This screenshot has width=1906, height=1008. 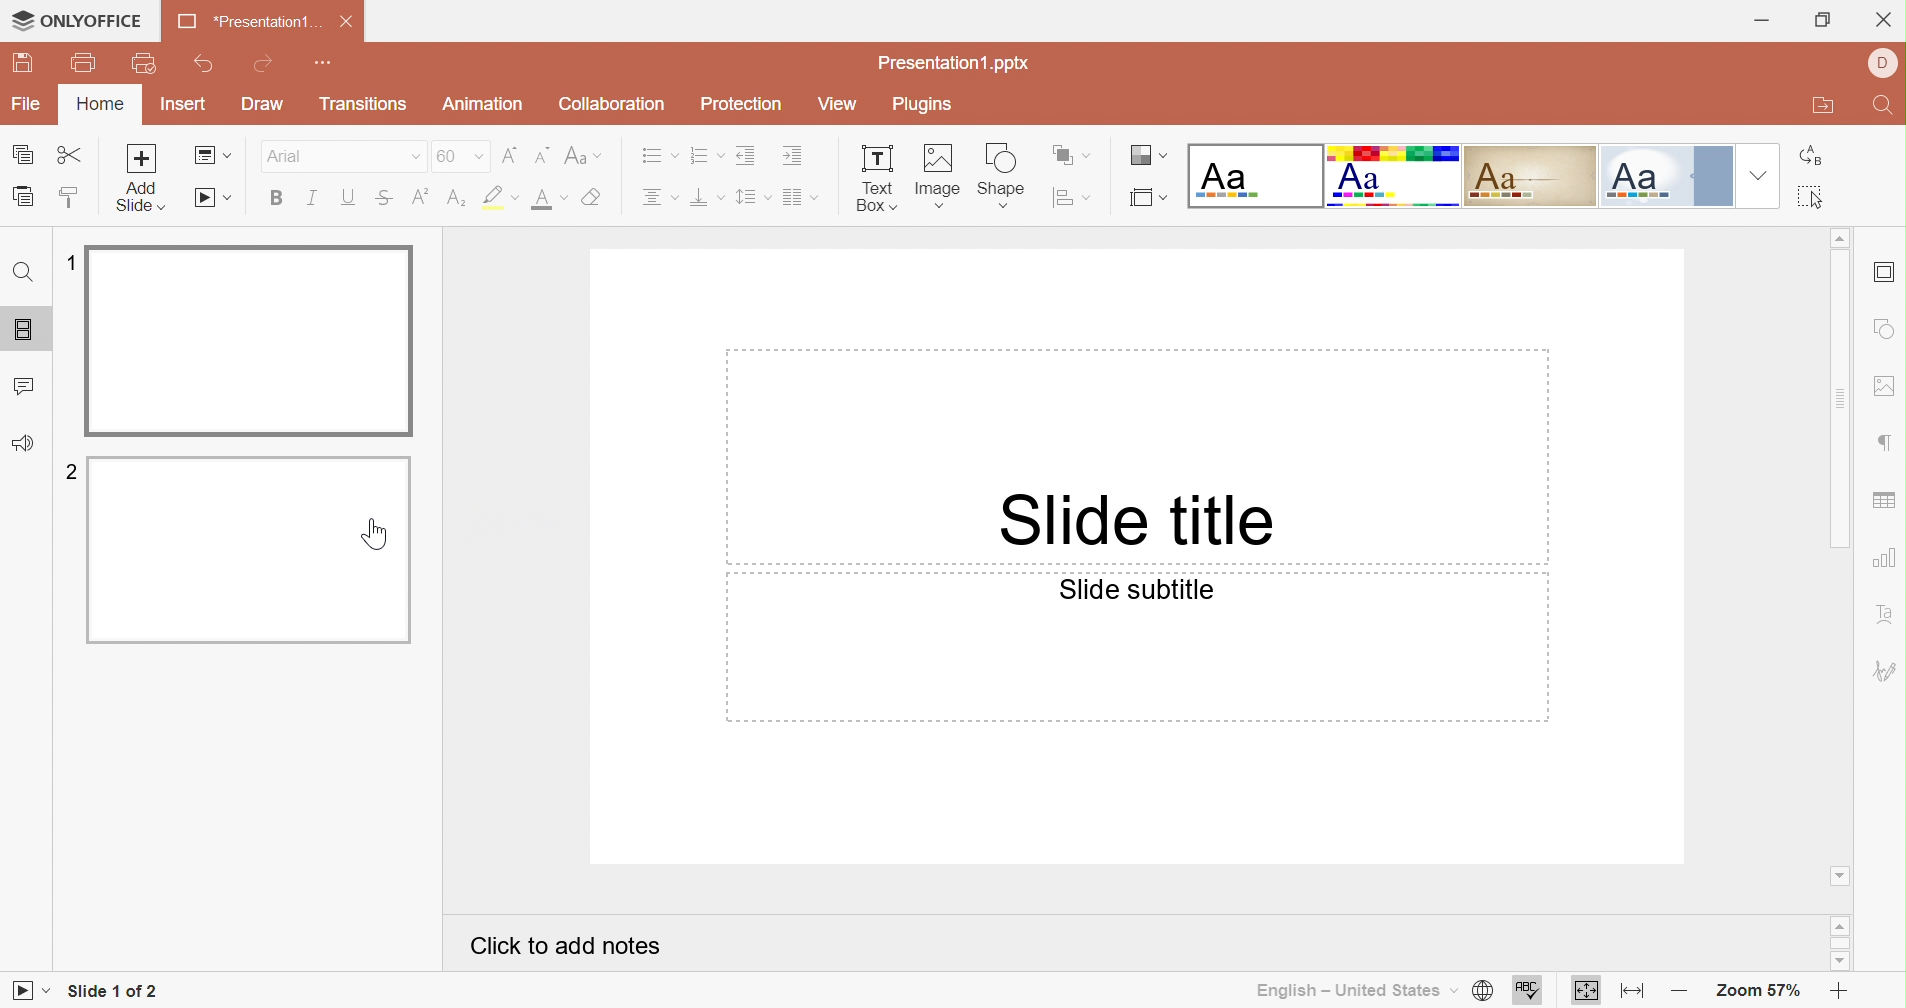 What do you see at coordinates (920, 104) in the screenshot?
I see `Plugins` at bounding box center [920, 104].